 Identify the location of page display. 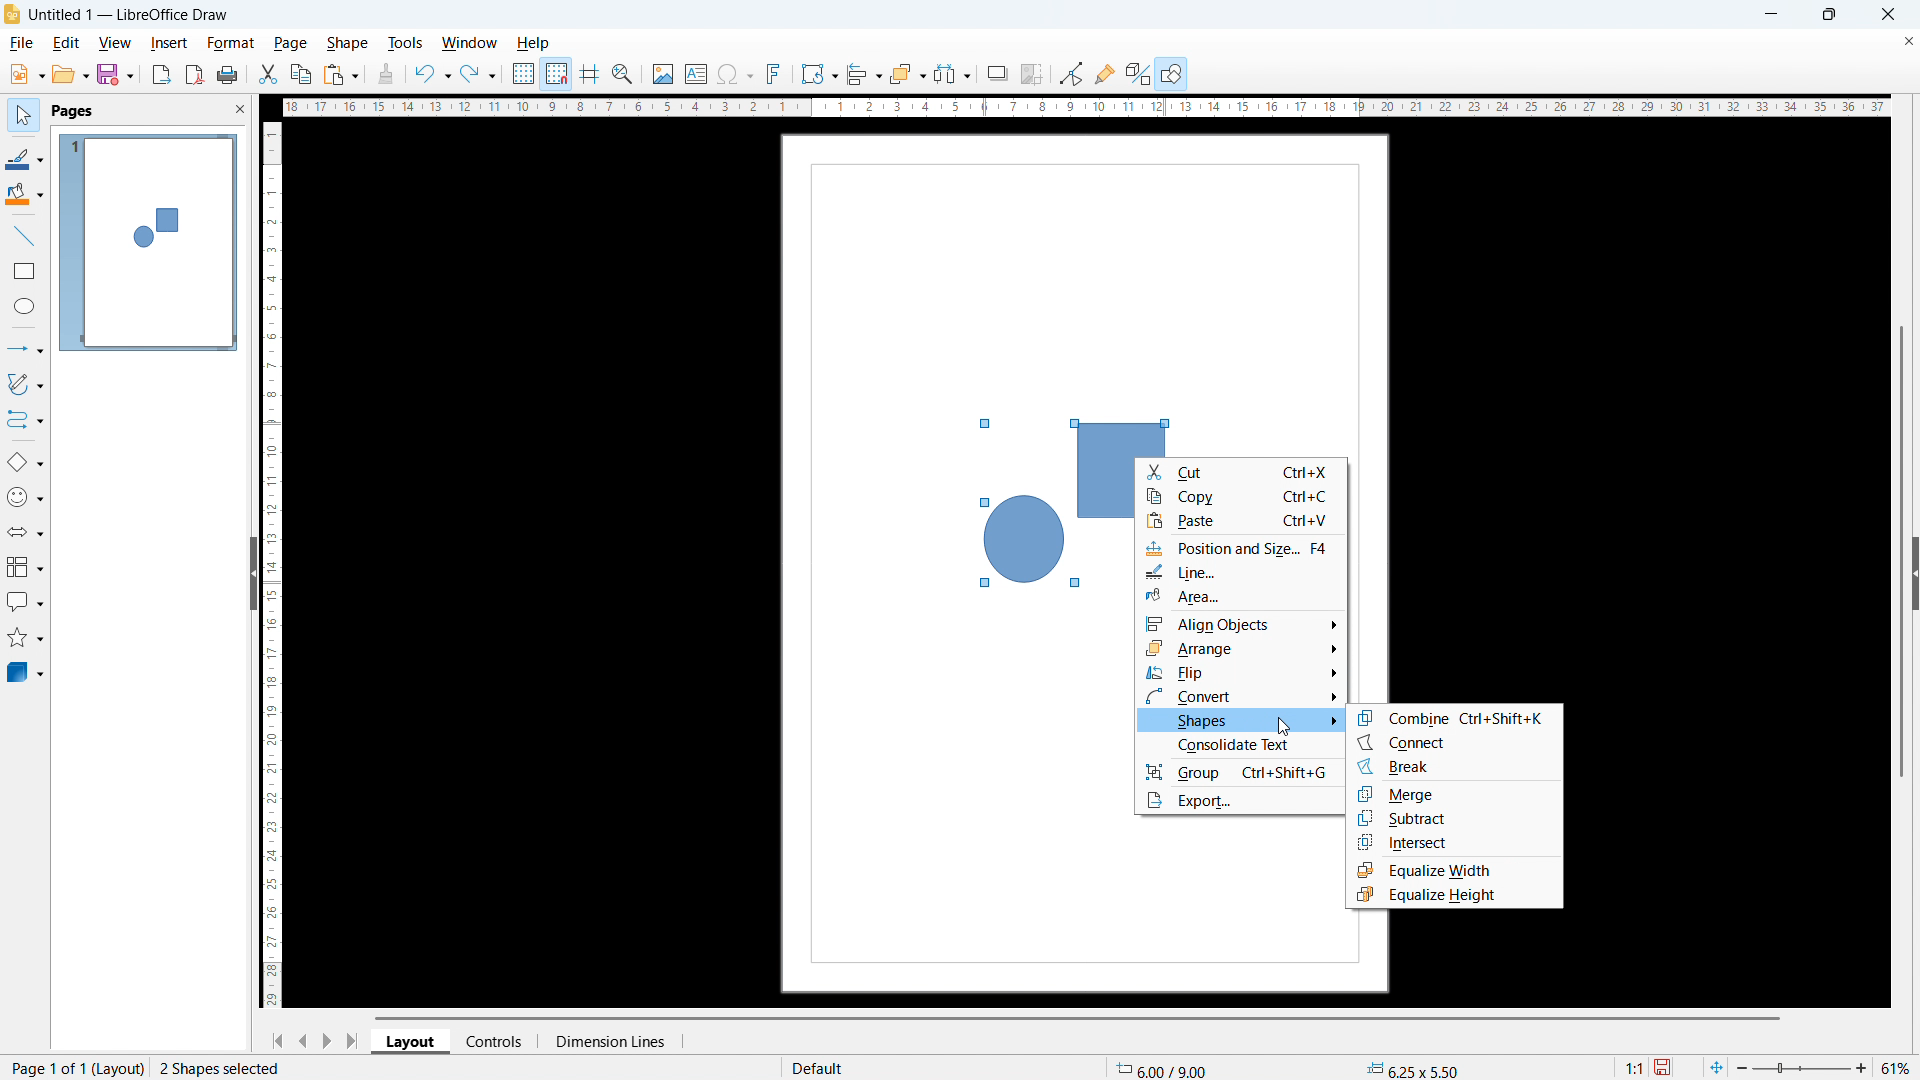
(152, 242).